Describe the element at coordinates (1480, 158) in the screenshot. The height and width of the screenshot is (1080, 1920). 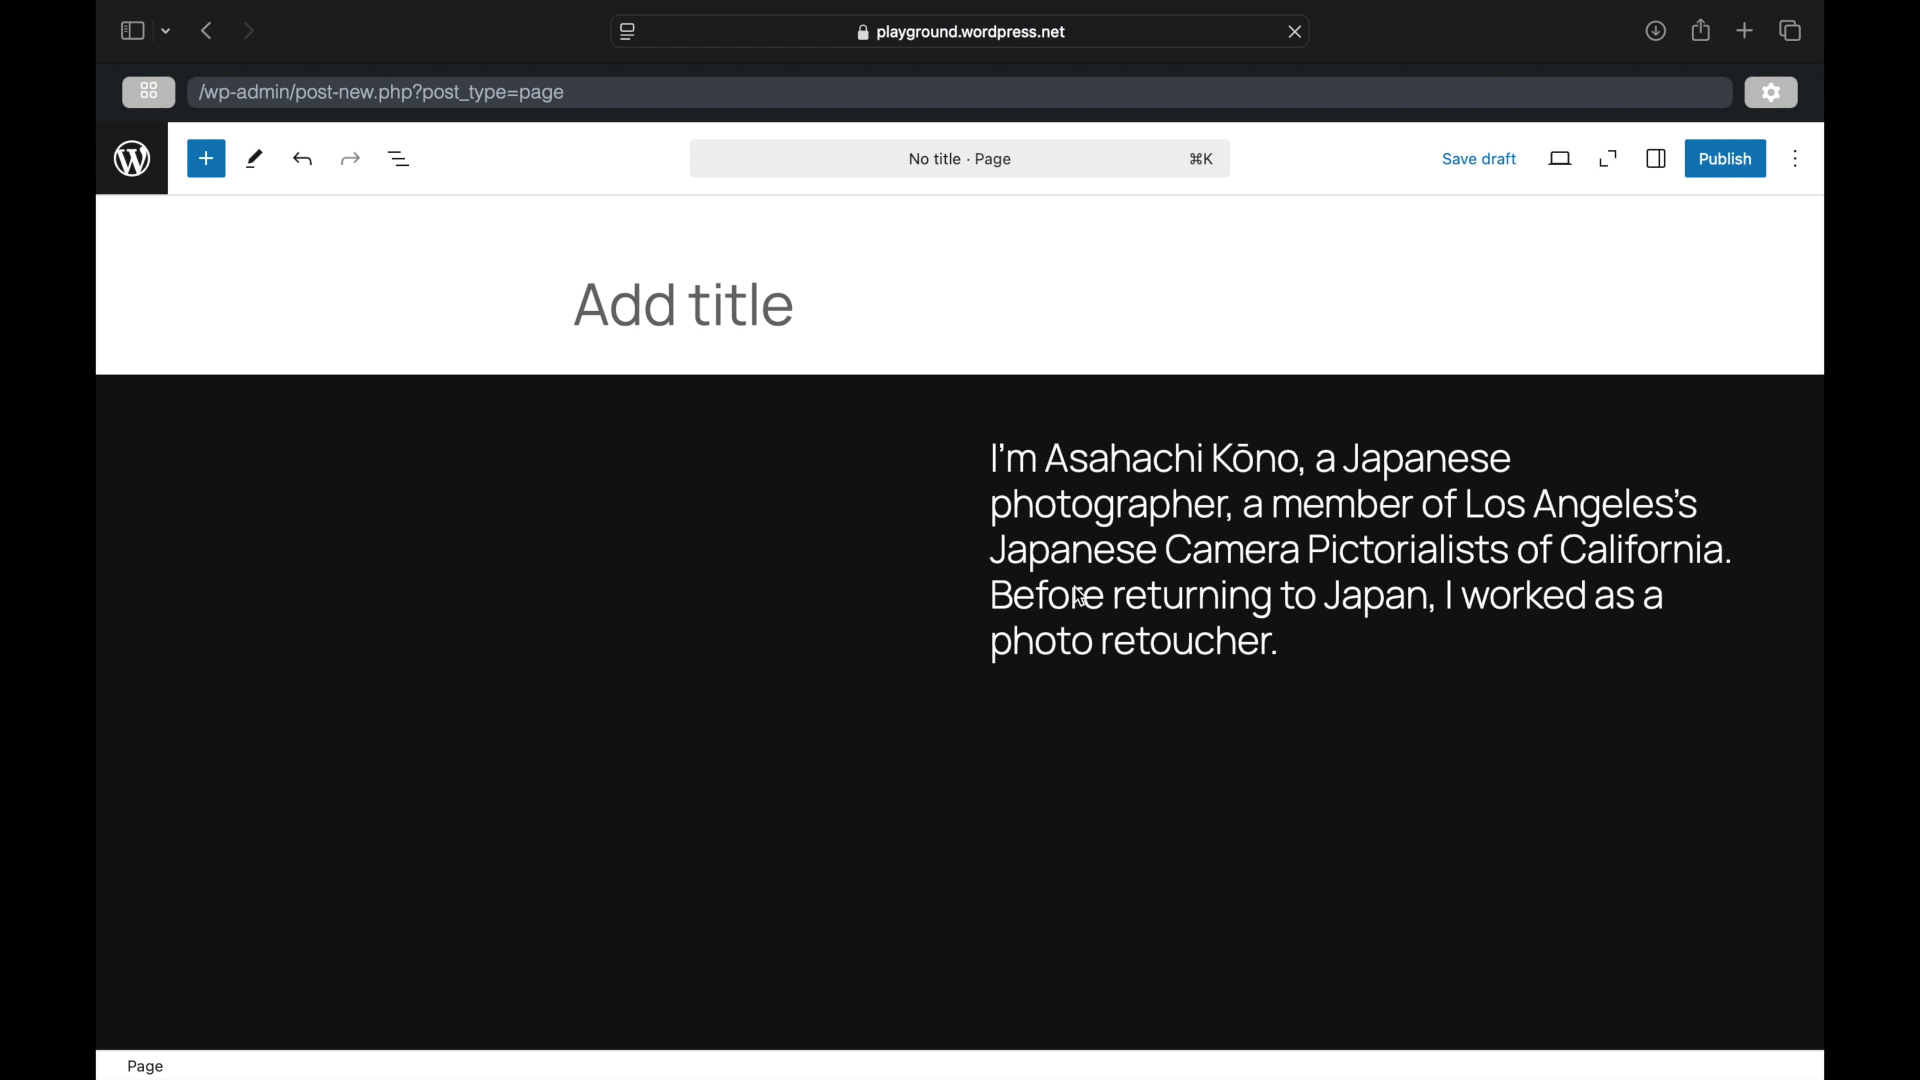
I see `save draft` at that location.